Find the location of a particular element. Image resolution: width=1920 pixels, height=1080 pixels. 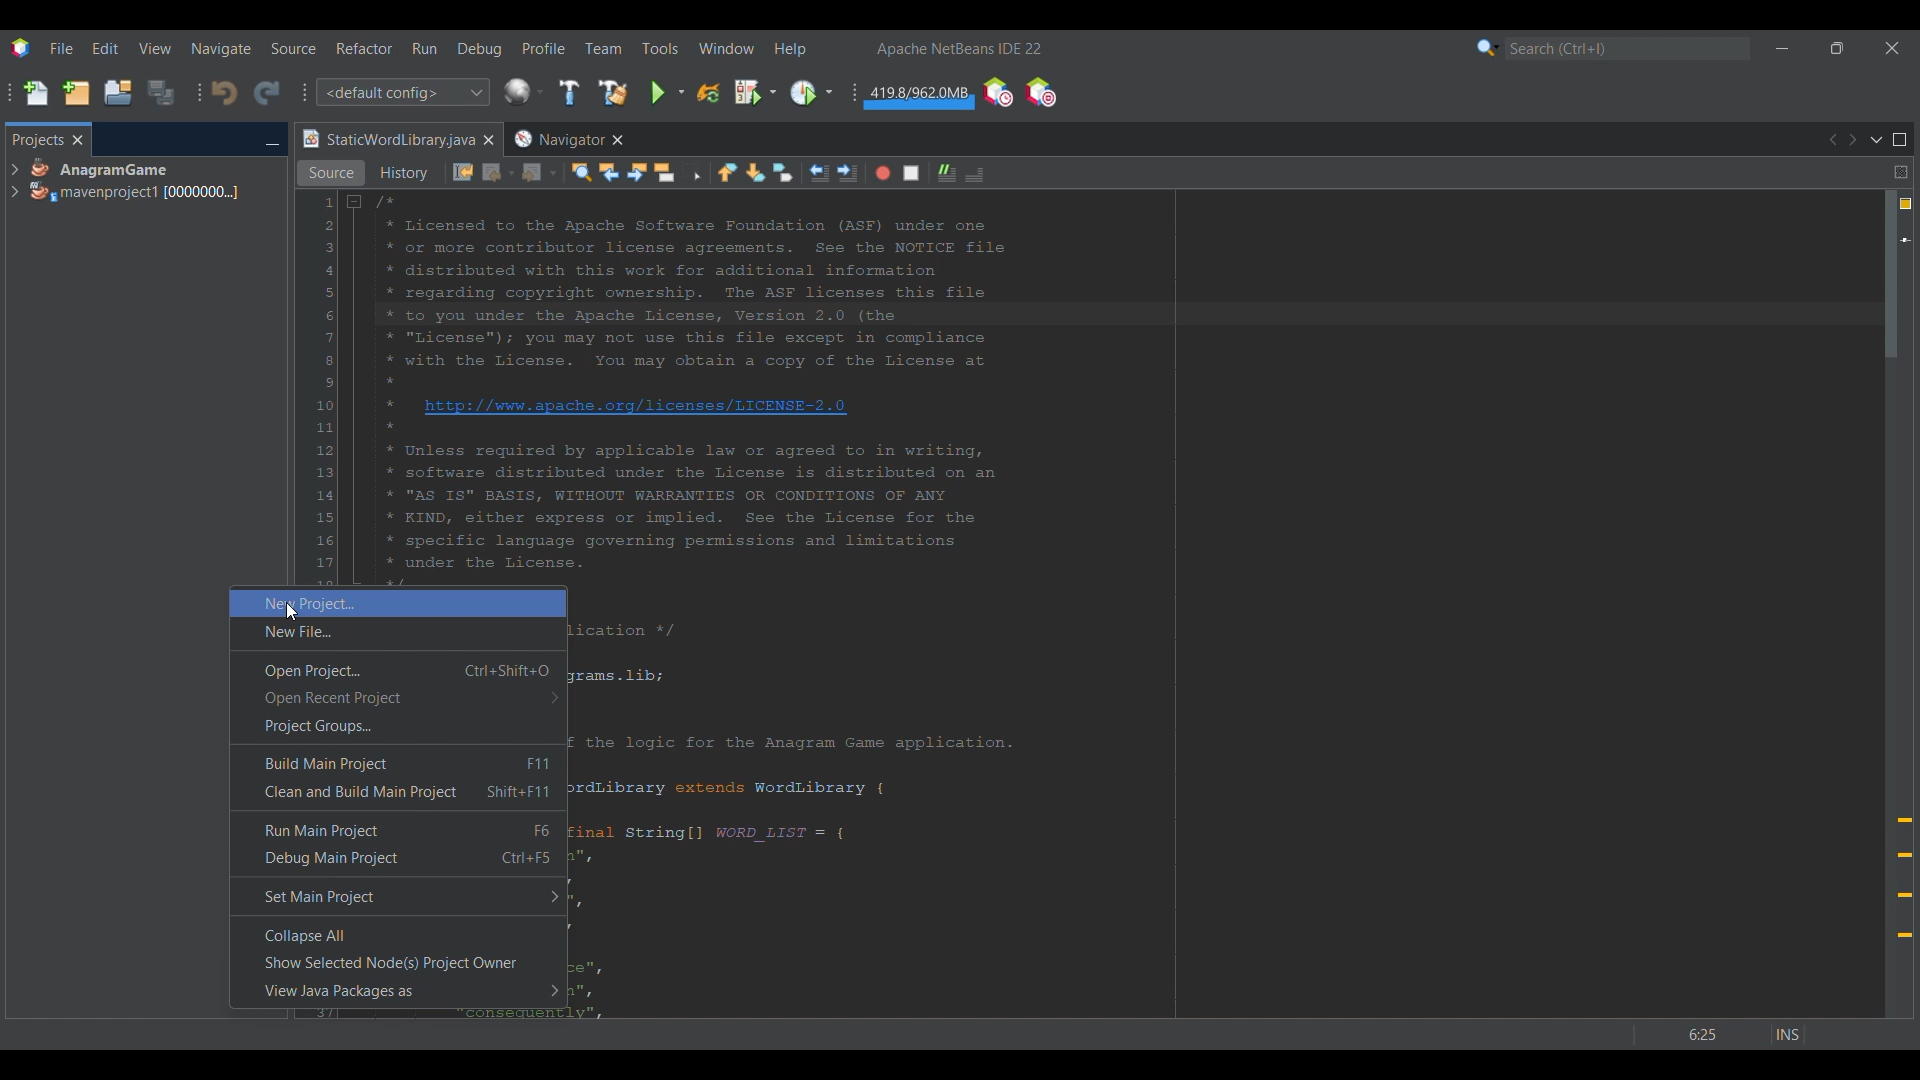

Shift line left is located at coordinates (819, 173).